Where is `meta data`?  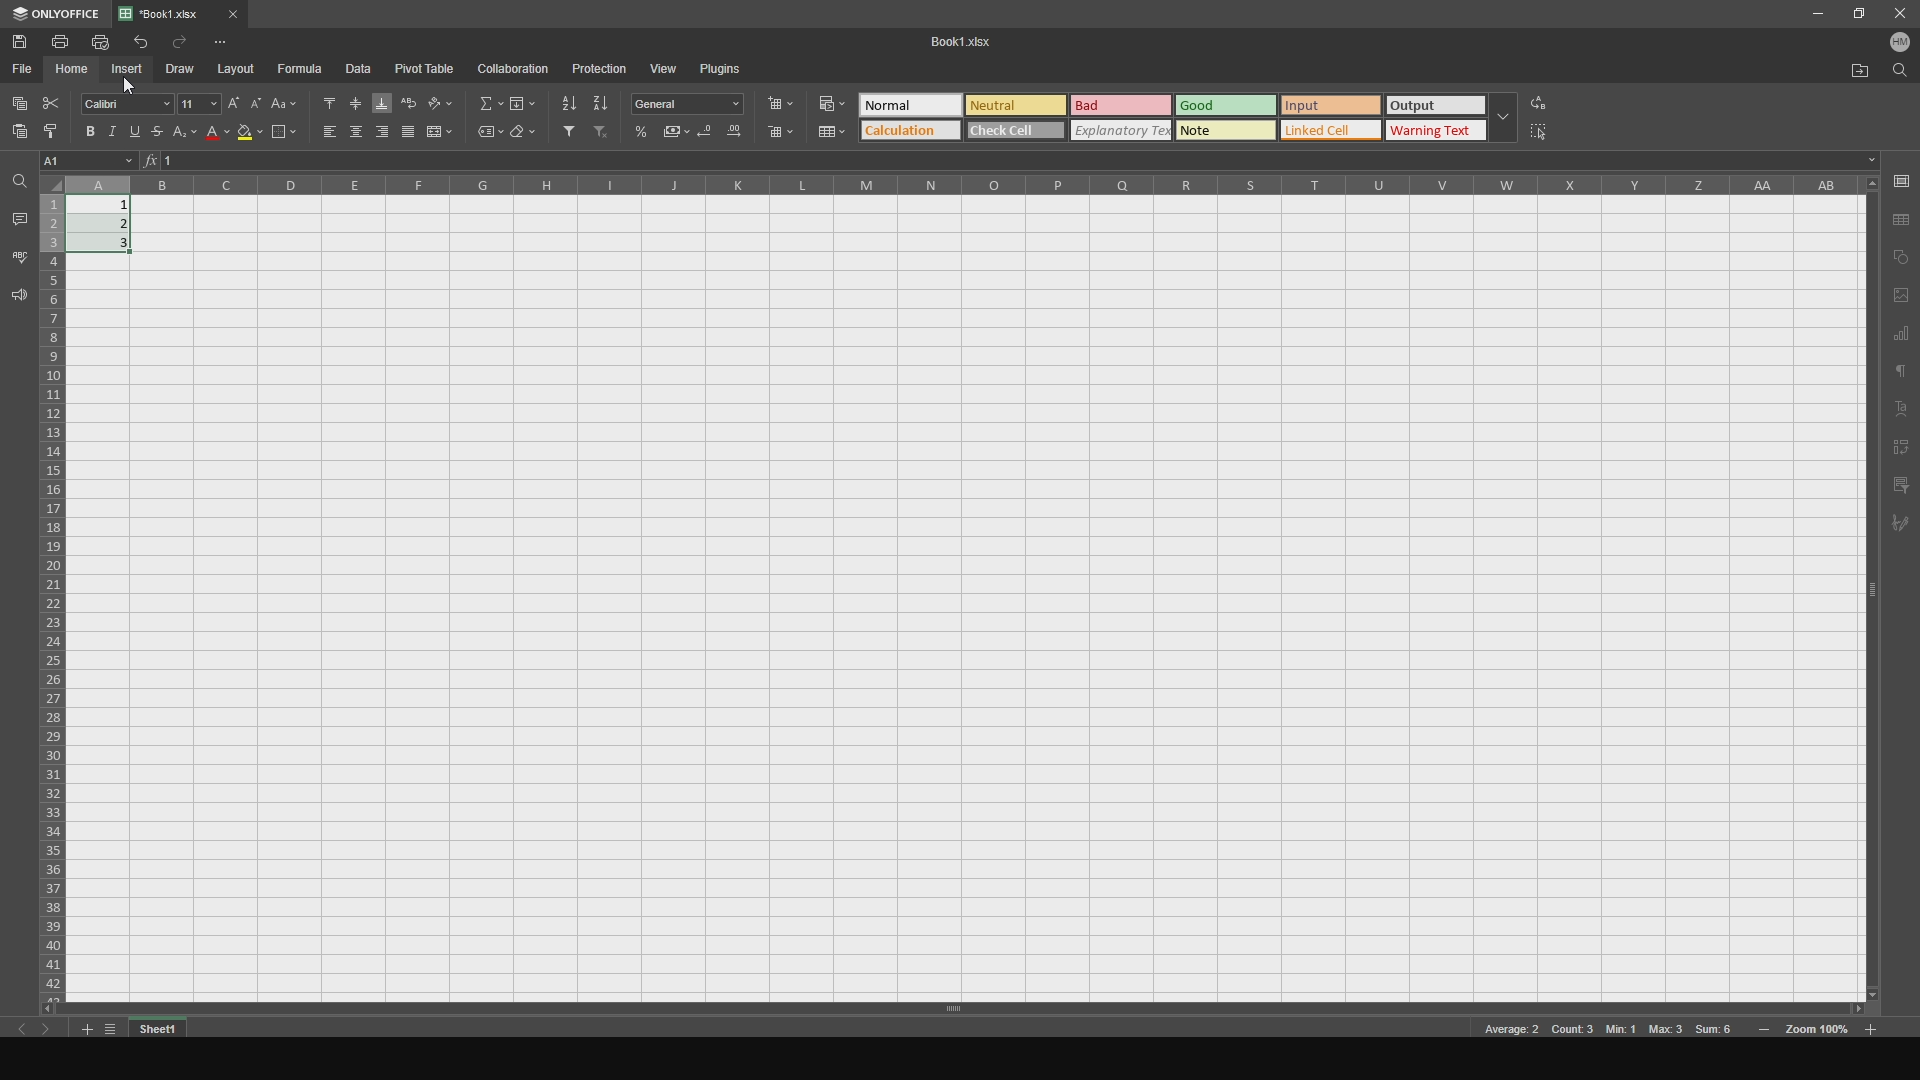
meta data is located at coordinates (1607, 1031).